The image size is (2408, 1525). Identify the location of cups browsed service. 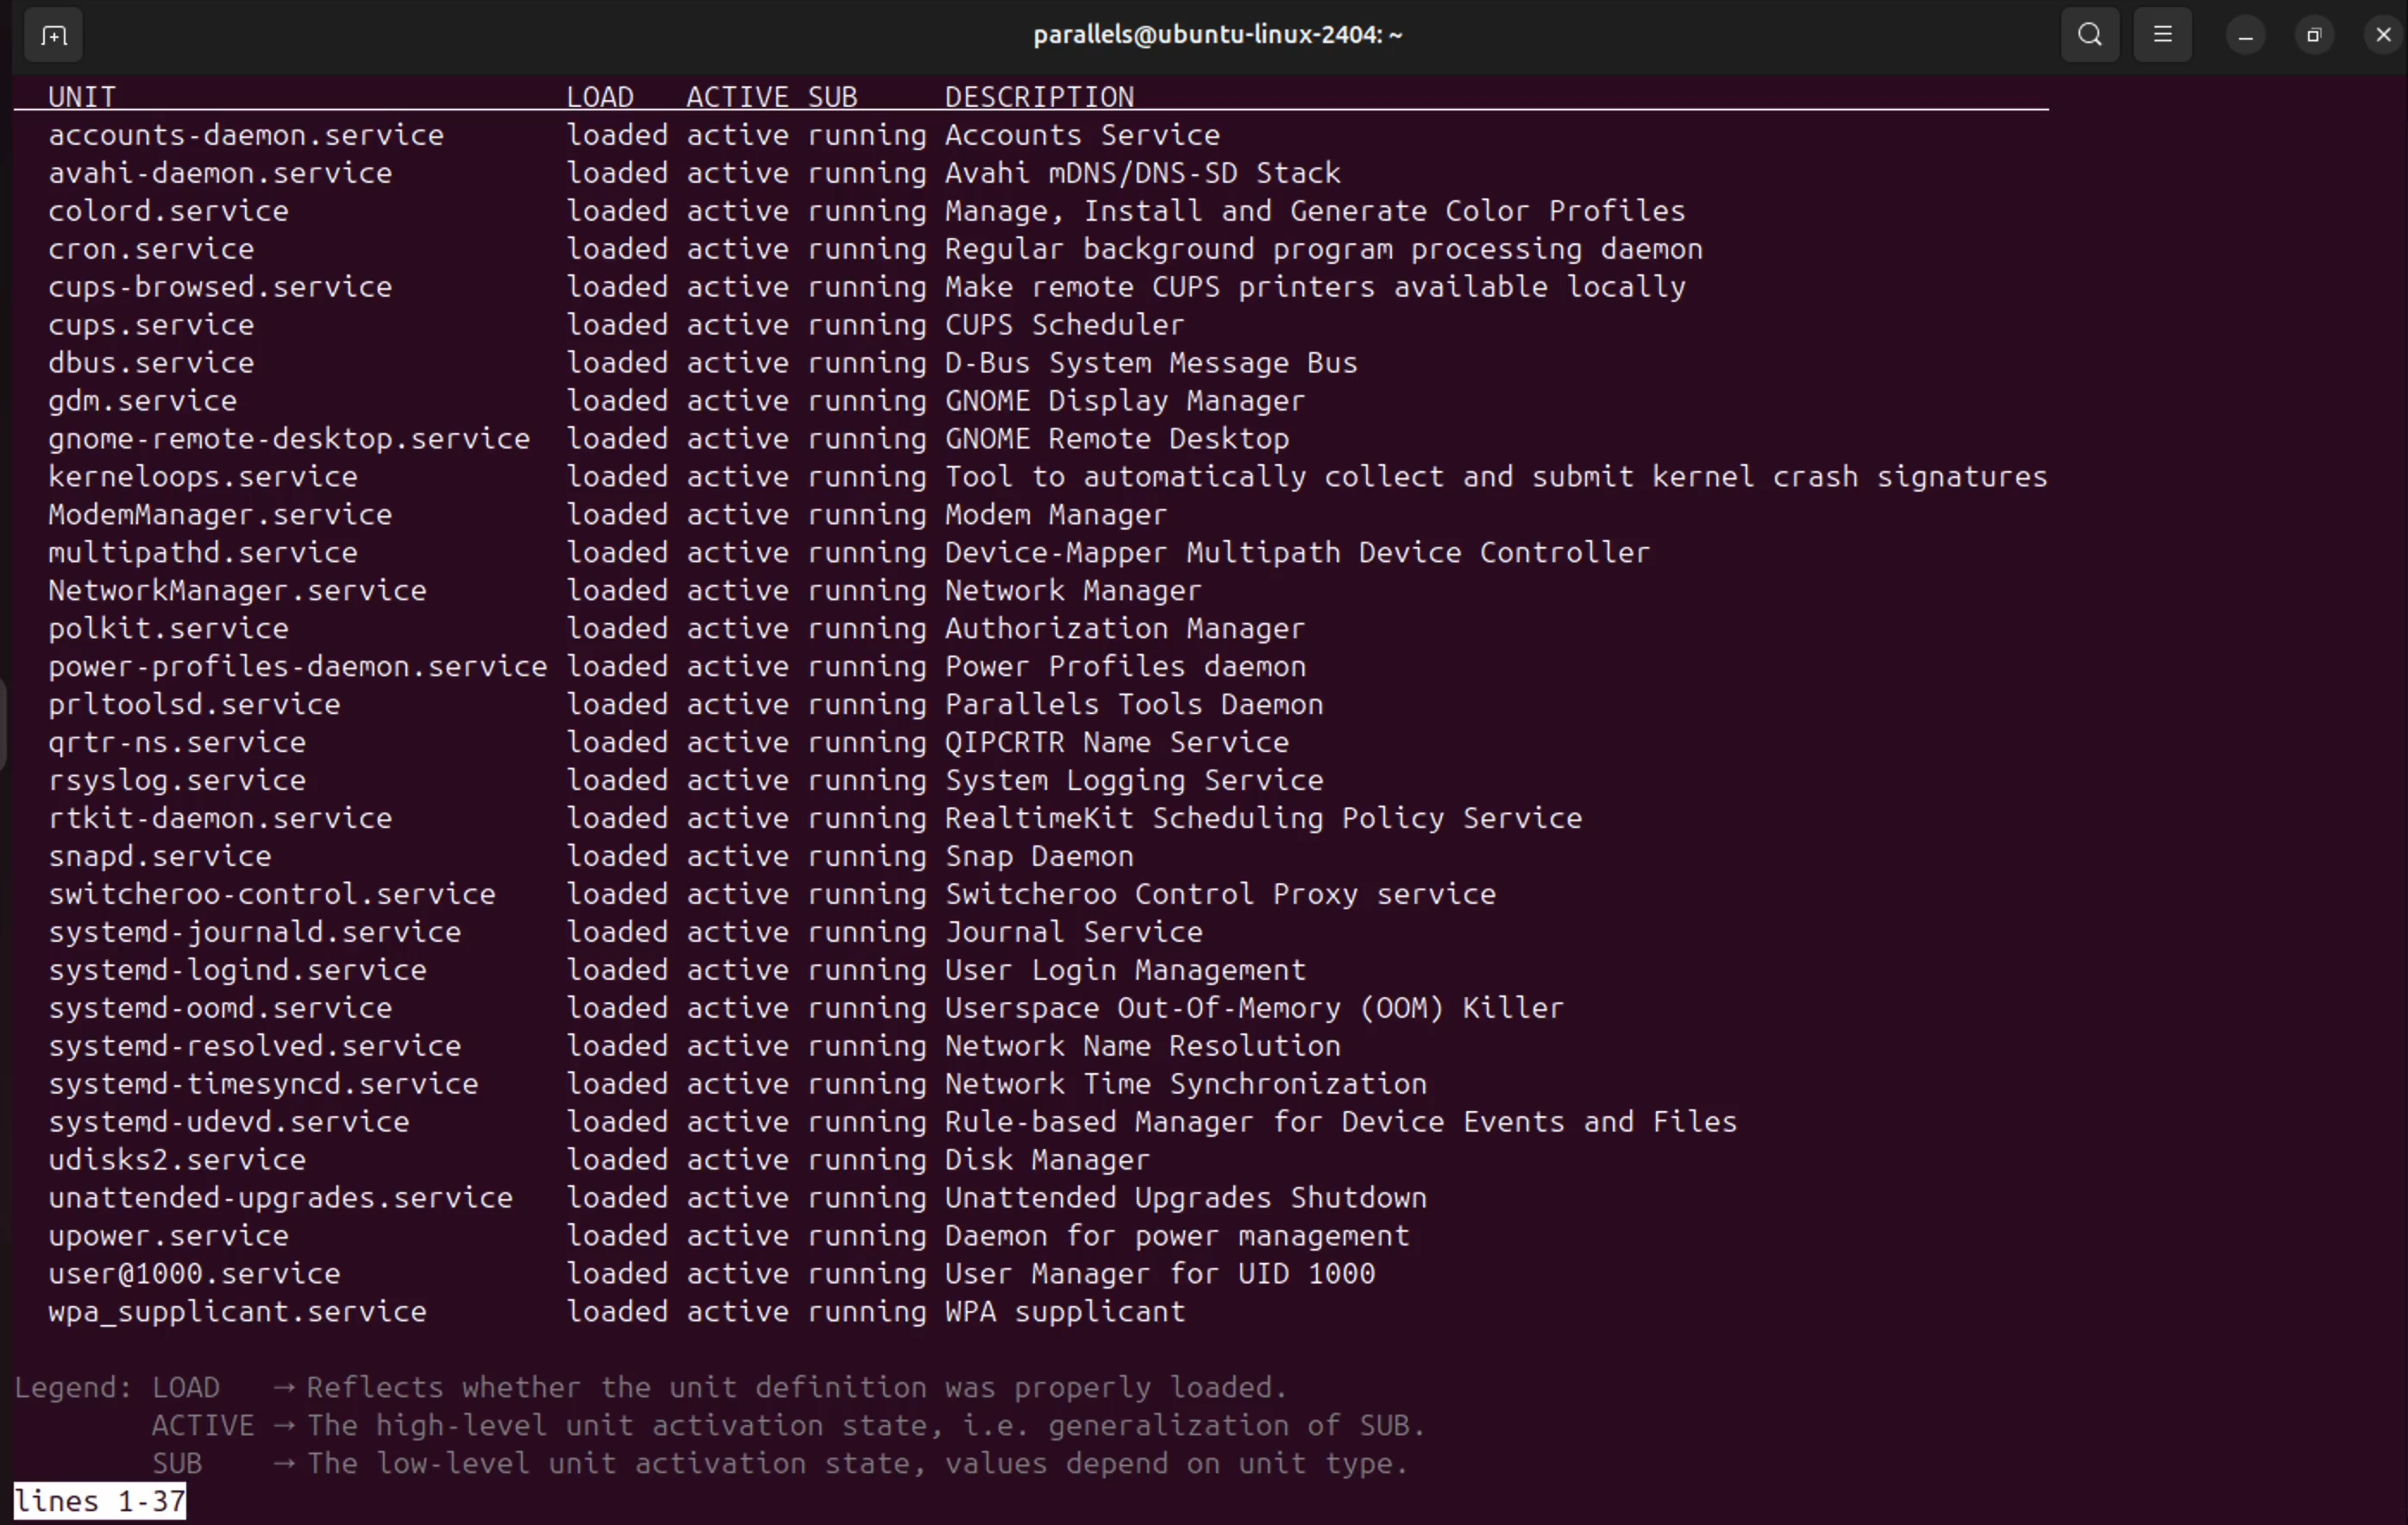
(274, 290).